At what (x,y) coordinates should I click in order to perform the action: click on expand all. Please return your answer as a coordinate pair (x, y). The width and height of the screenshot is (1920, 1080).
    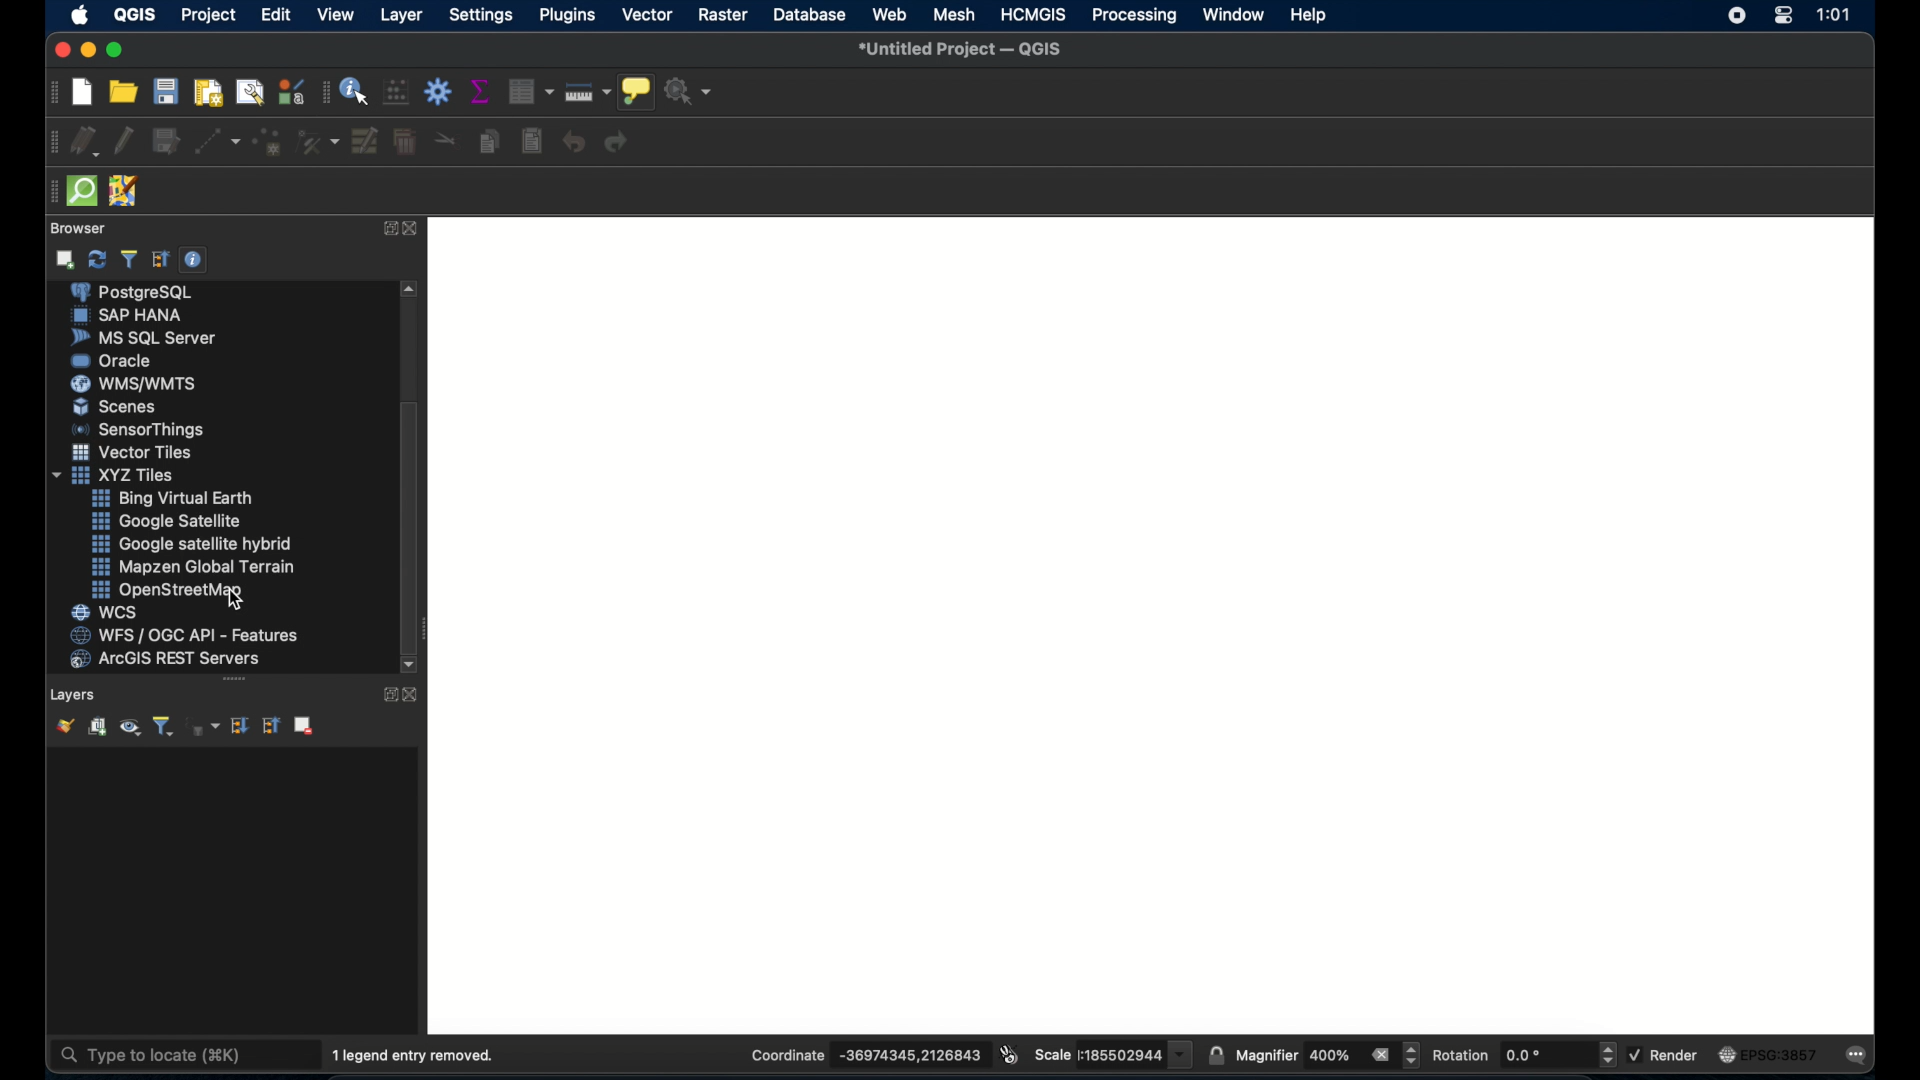
    Looking at the image, I should click on (240, 726).